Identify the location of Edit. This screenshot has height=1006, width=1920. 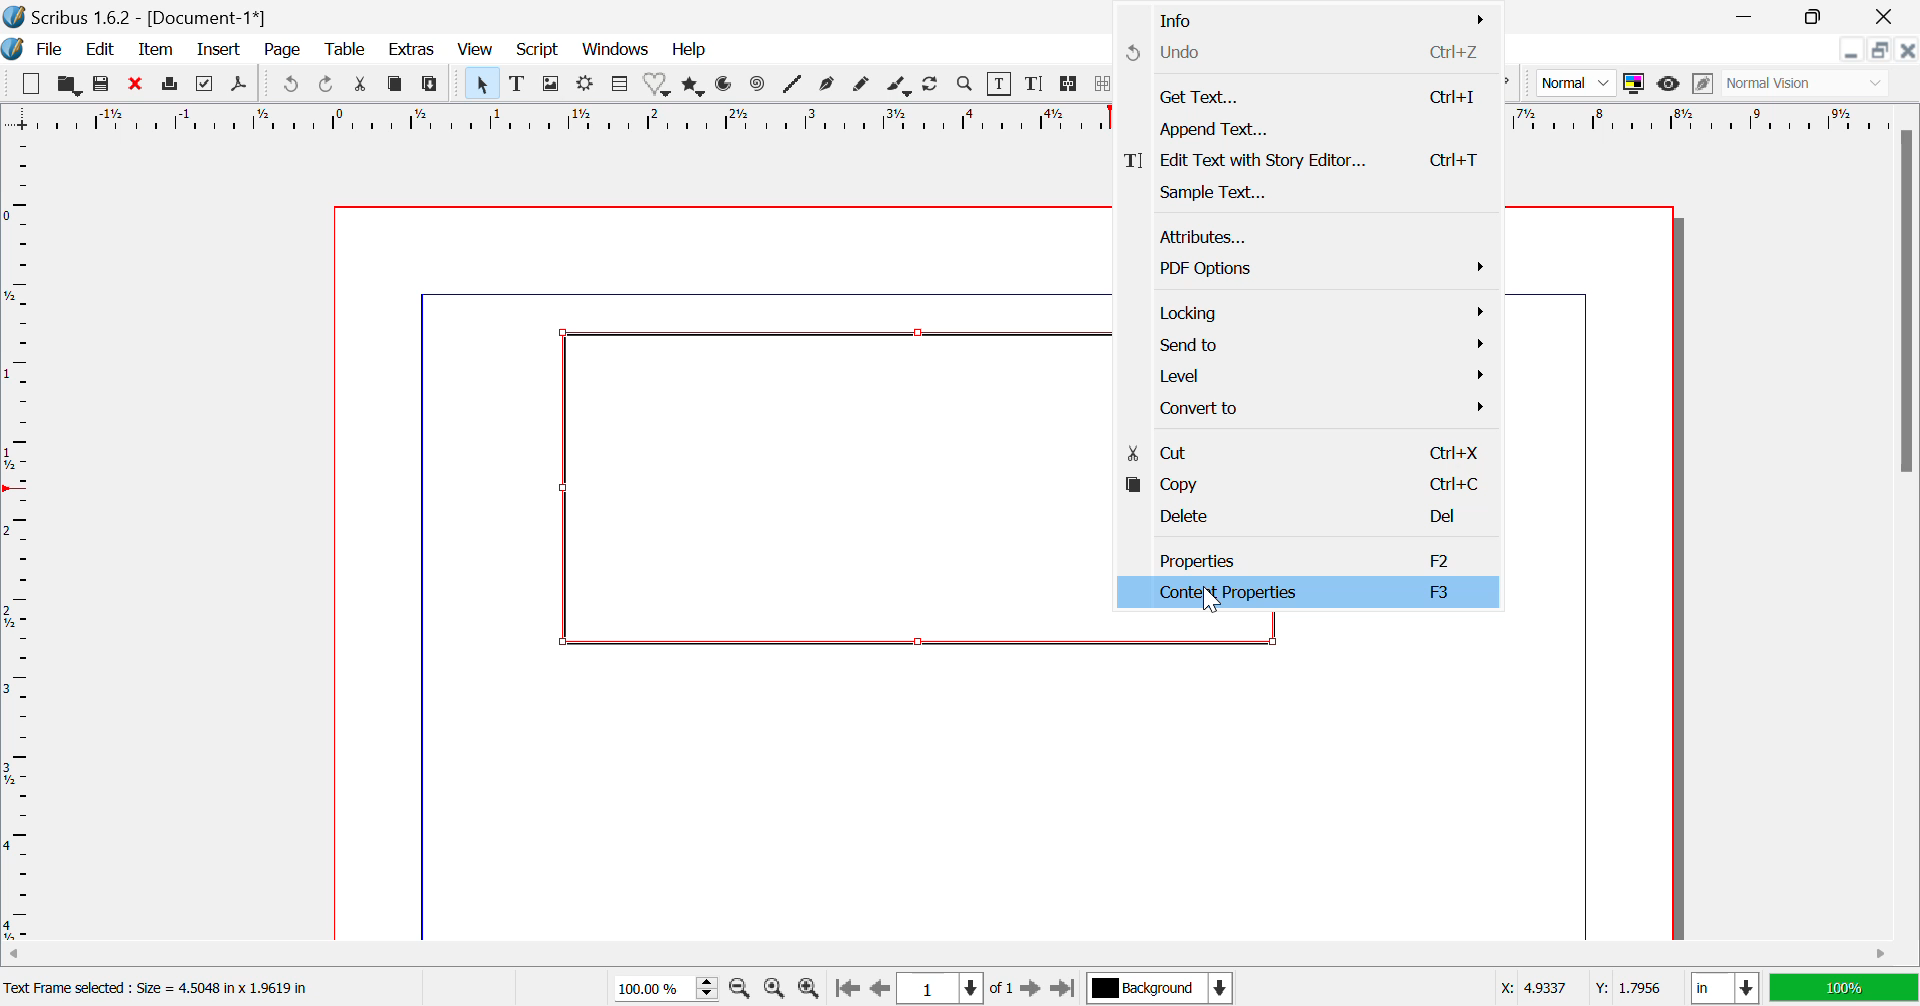
(103, 52).